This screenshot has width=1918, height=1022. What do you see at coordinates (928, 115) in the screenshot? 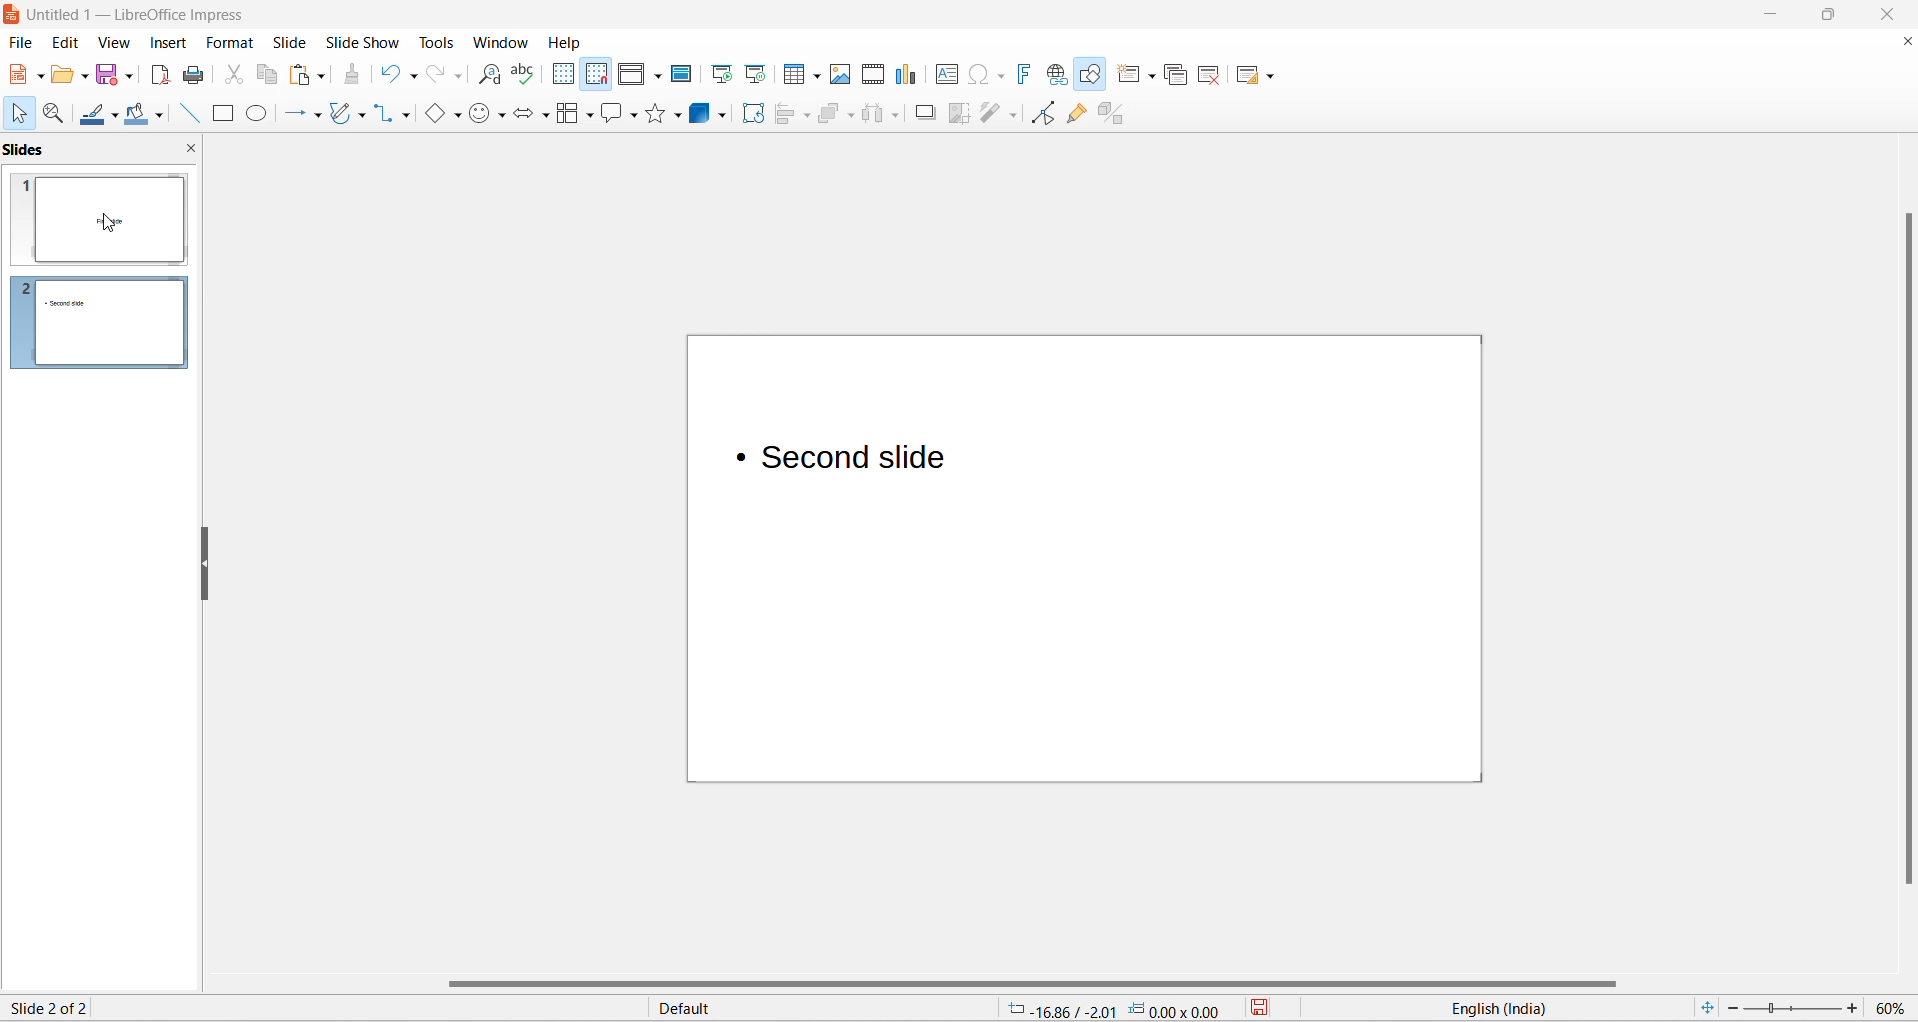
I see `shadow` at bounding box center [928, 115].